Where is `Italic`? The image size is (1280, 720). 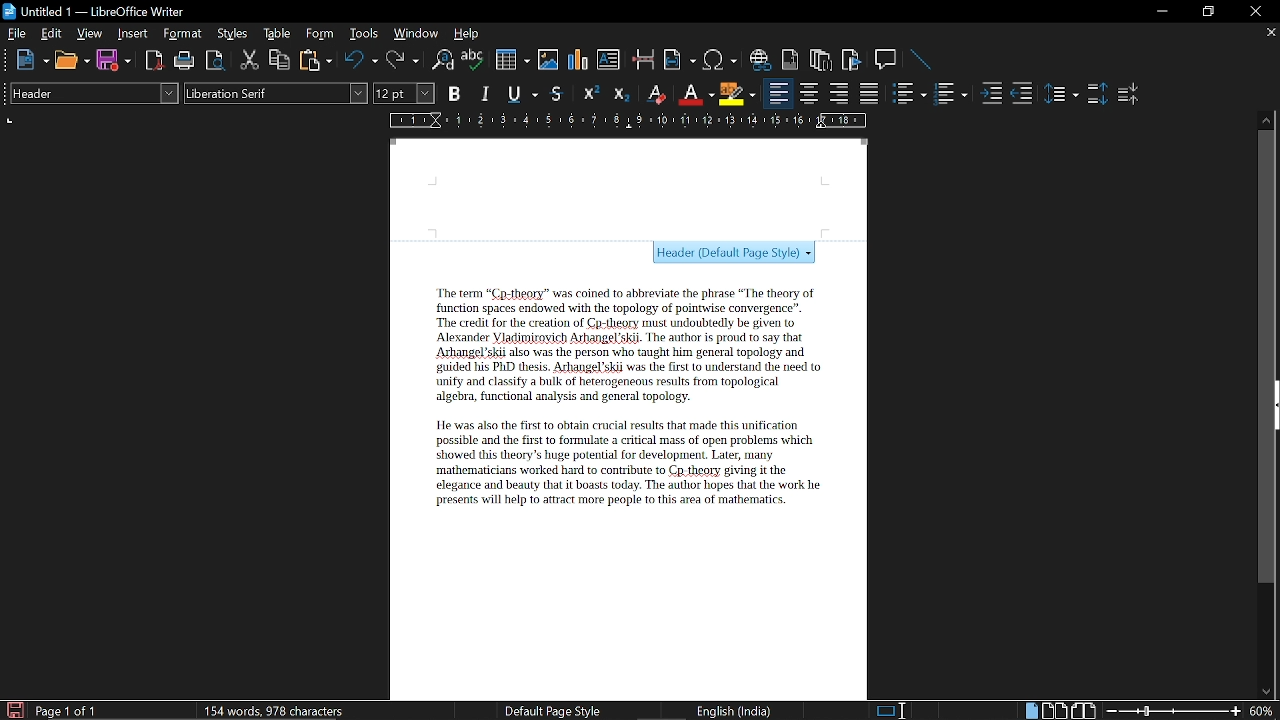
Italic is located at coordinates (486, 94).